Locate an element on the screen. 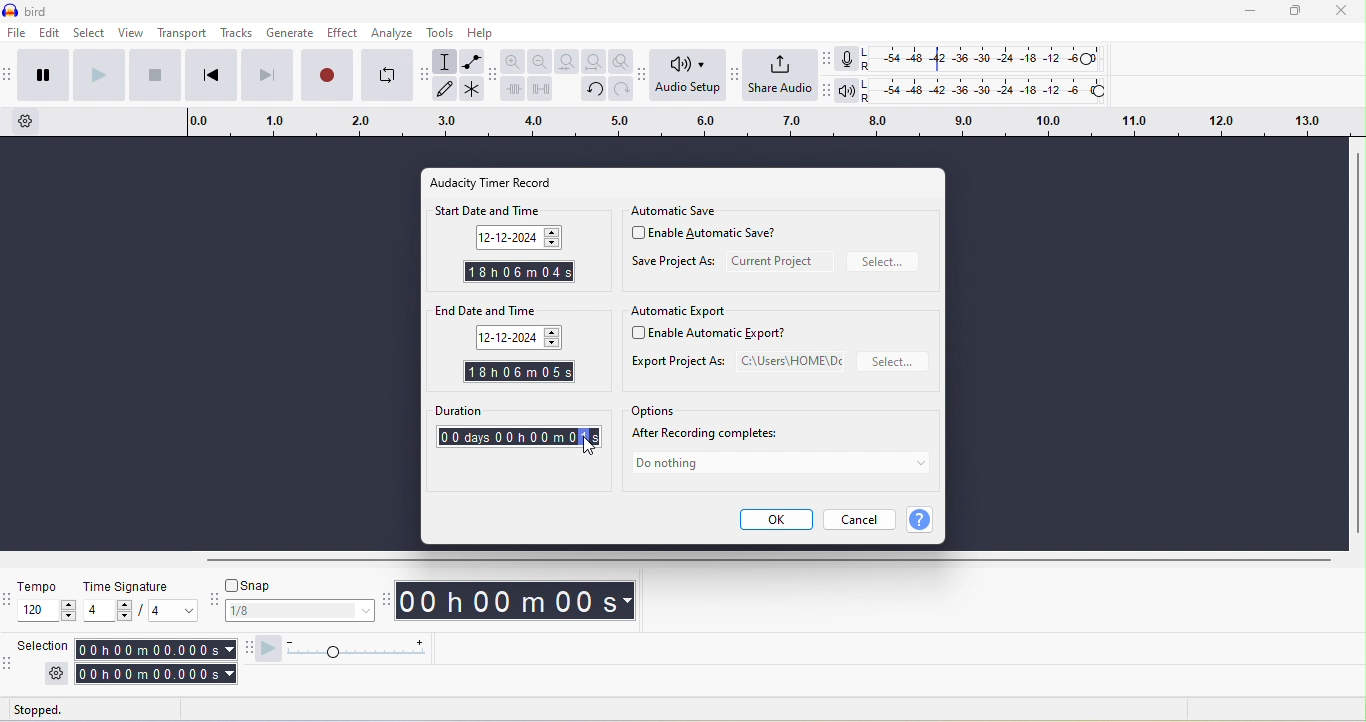 This screenshot has width=1366, height=722. automatic export is located at coordinates (679, 312).